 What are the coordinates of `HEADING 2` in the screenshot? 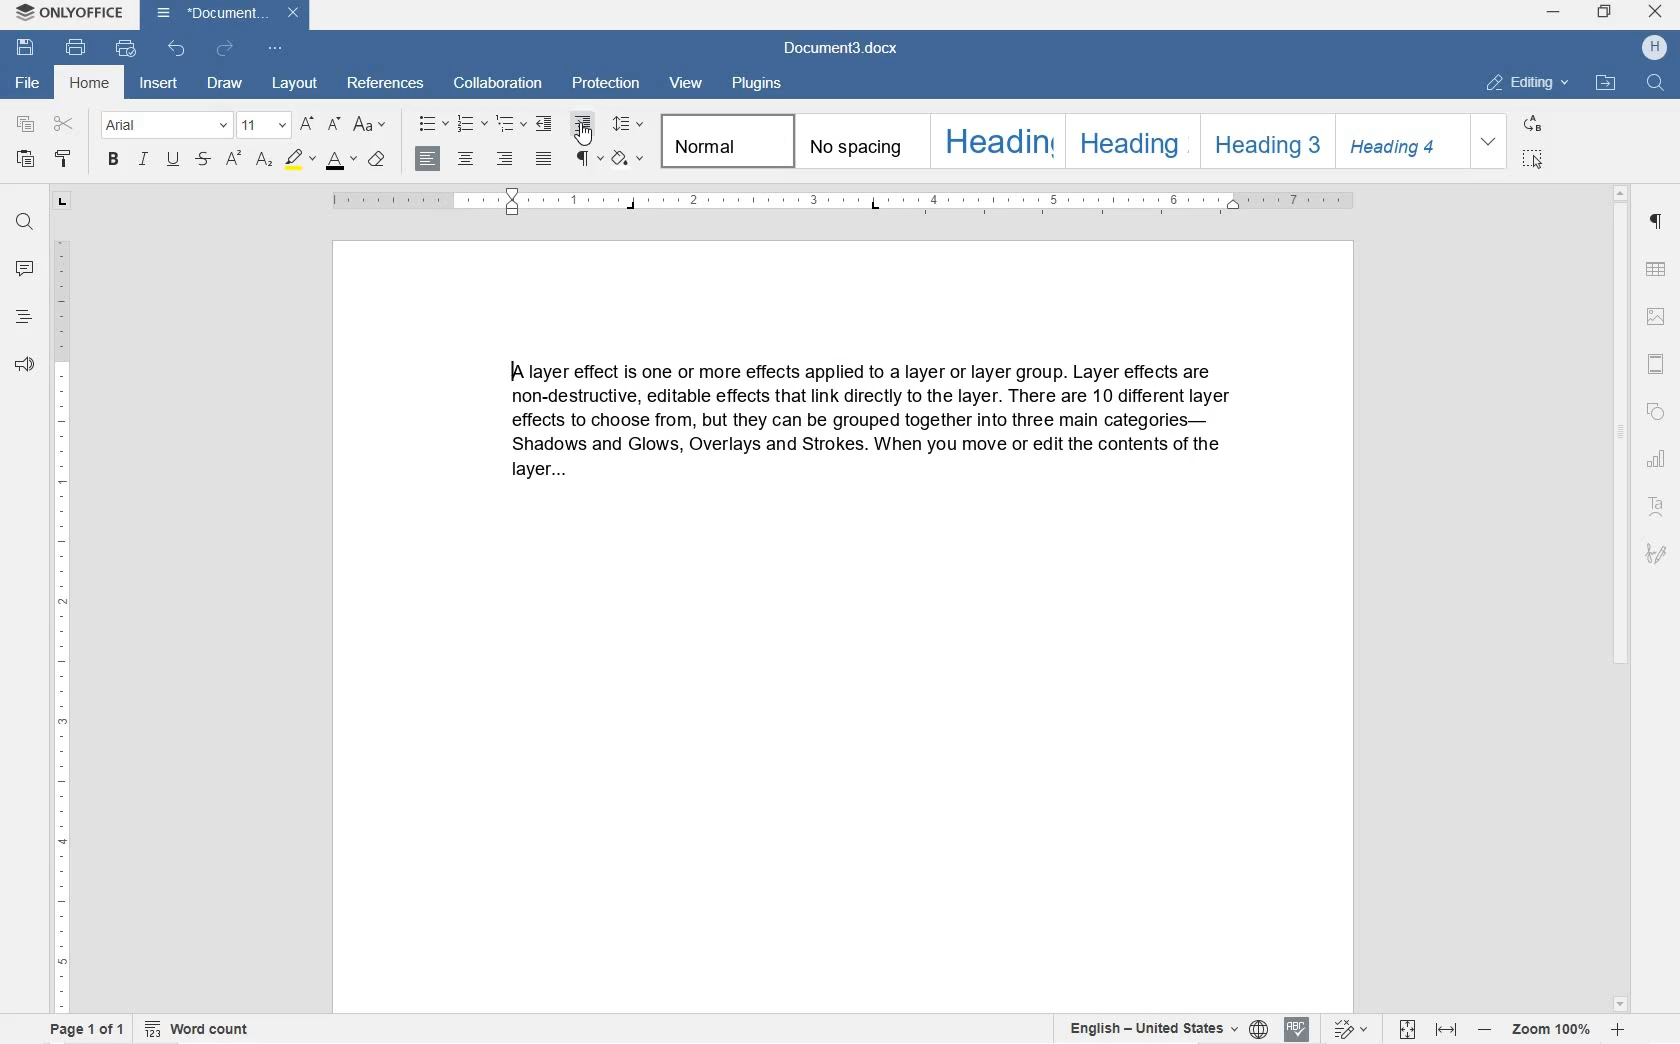 It's located at (1131, 142).